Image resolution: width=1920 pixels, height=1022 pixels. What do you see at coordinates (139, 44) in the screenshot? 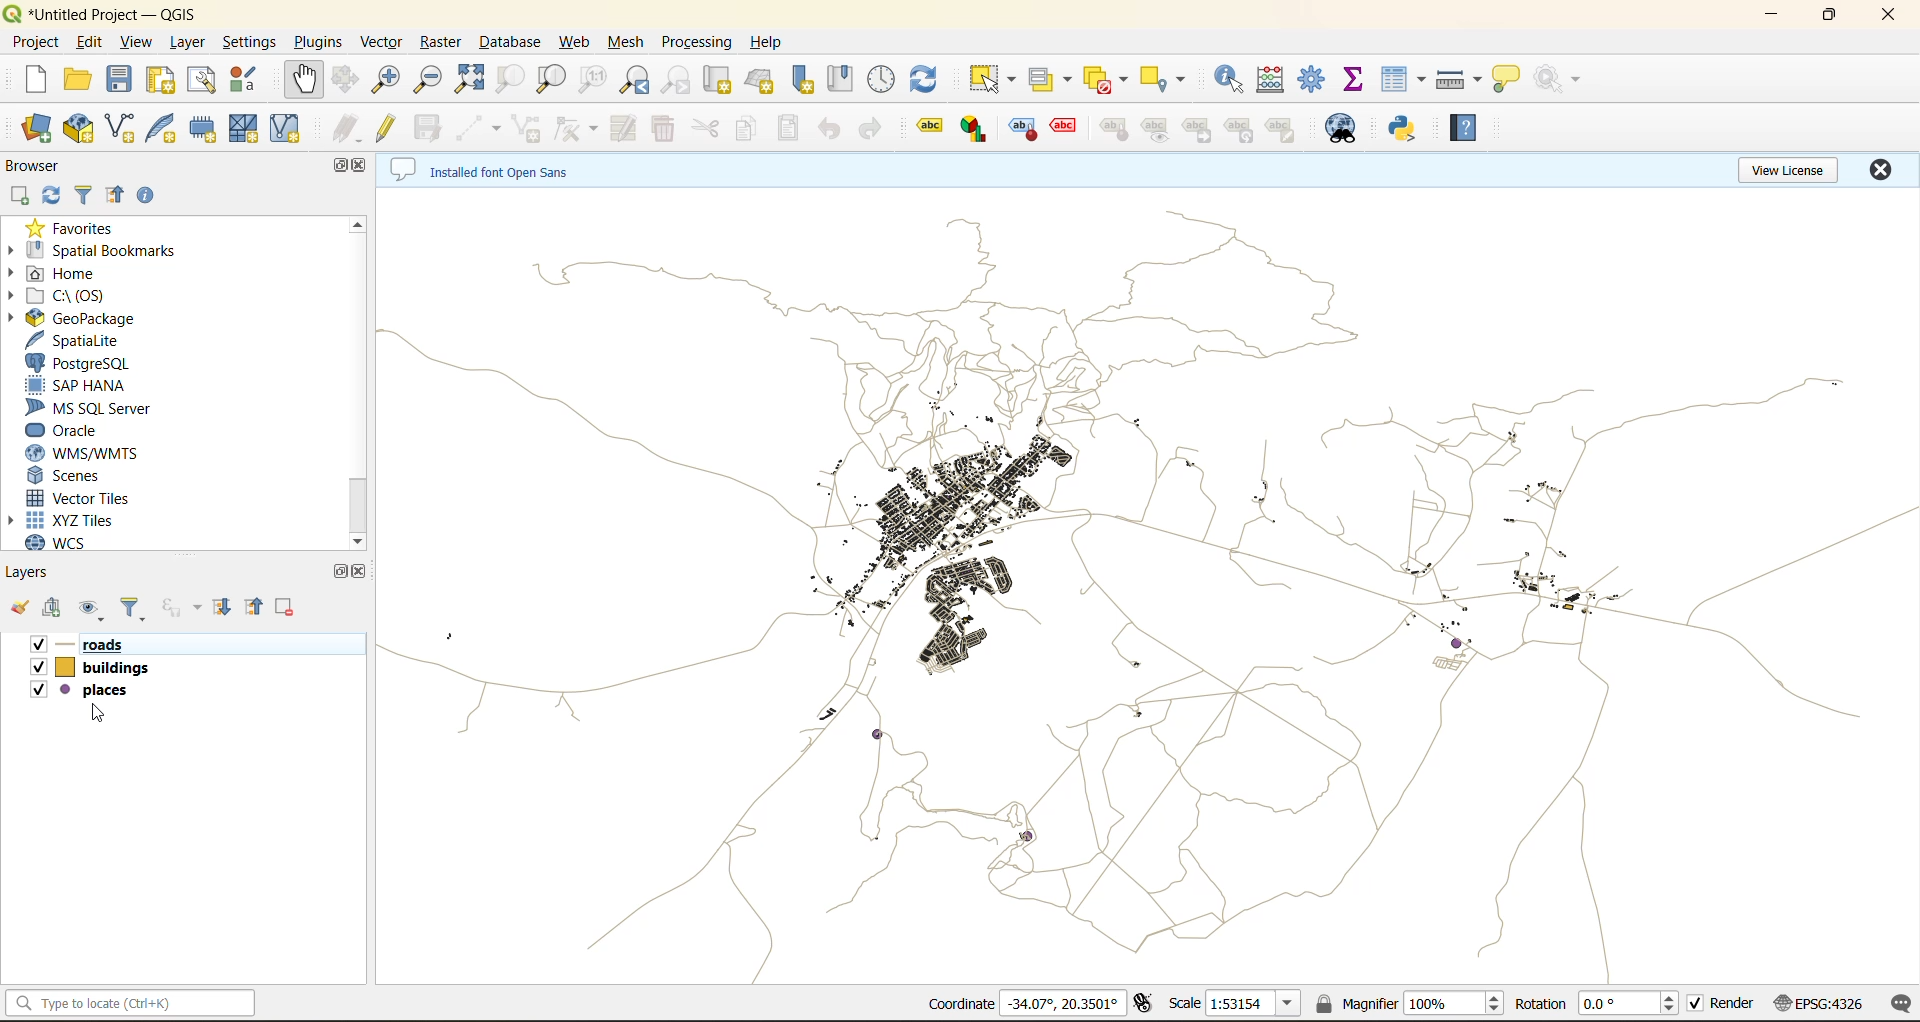
I see `view` at bounding box center [139, 44].